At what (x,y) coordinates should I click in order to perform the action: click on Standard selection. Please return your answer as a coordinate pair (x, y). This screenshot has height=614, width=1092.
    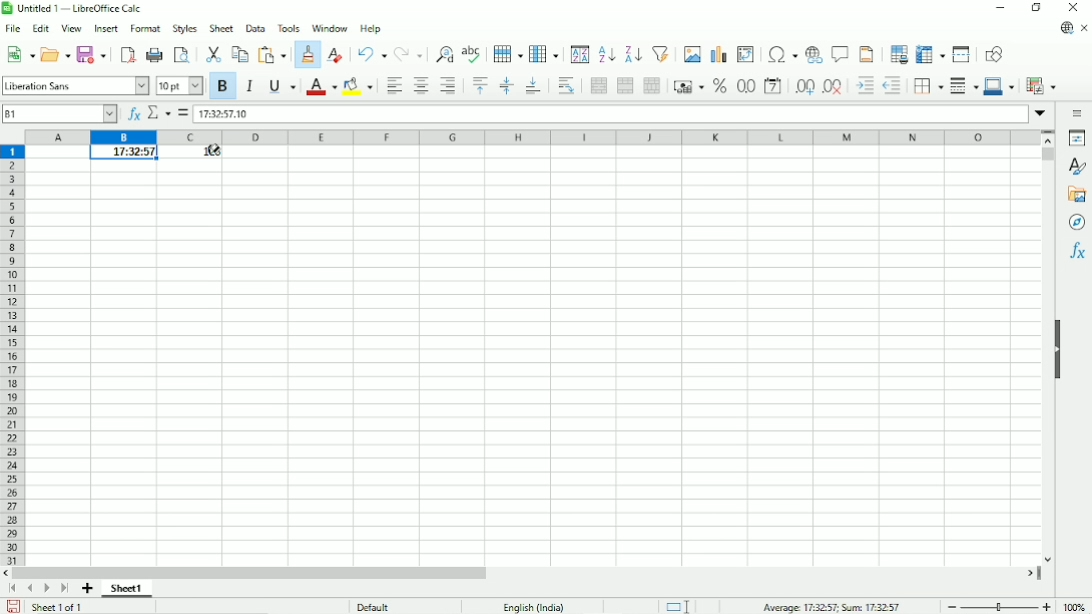
    Looking at the image, I should click on (676, 605).